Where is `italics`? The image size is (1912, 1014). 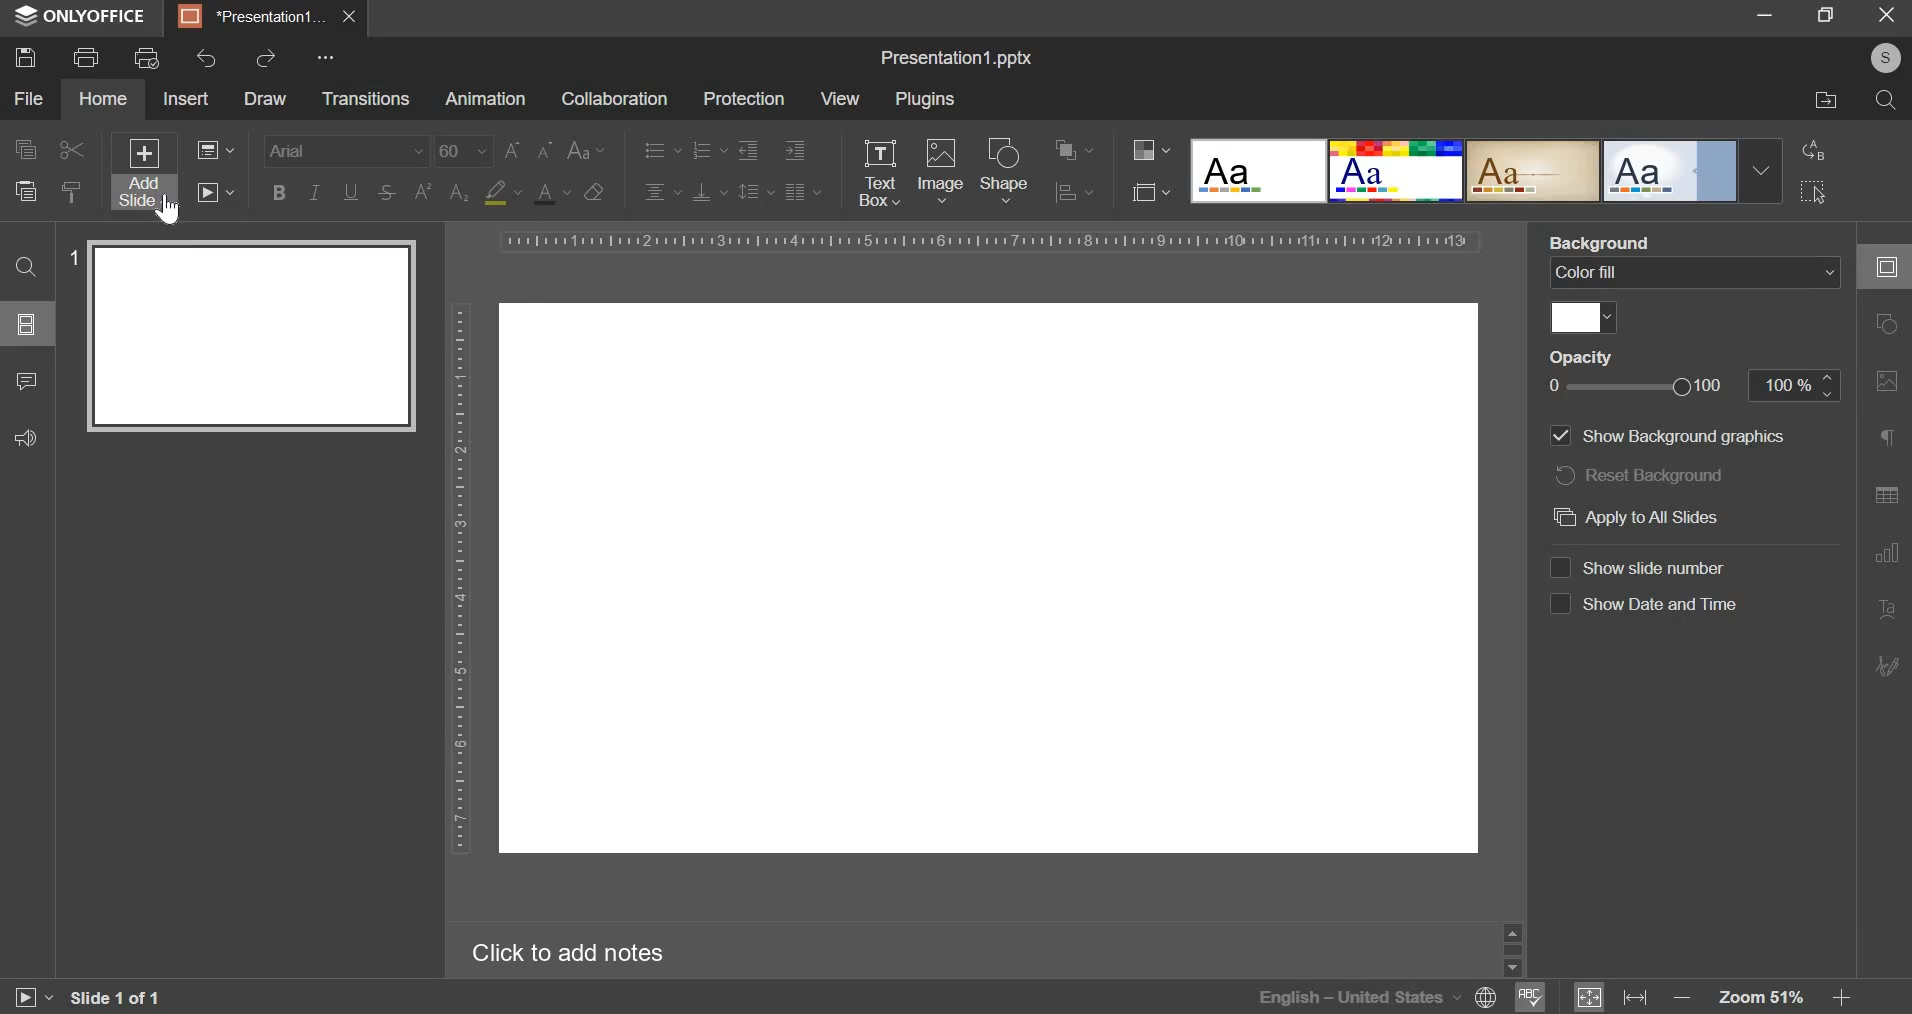 italics is located at coordinates (313, 191).